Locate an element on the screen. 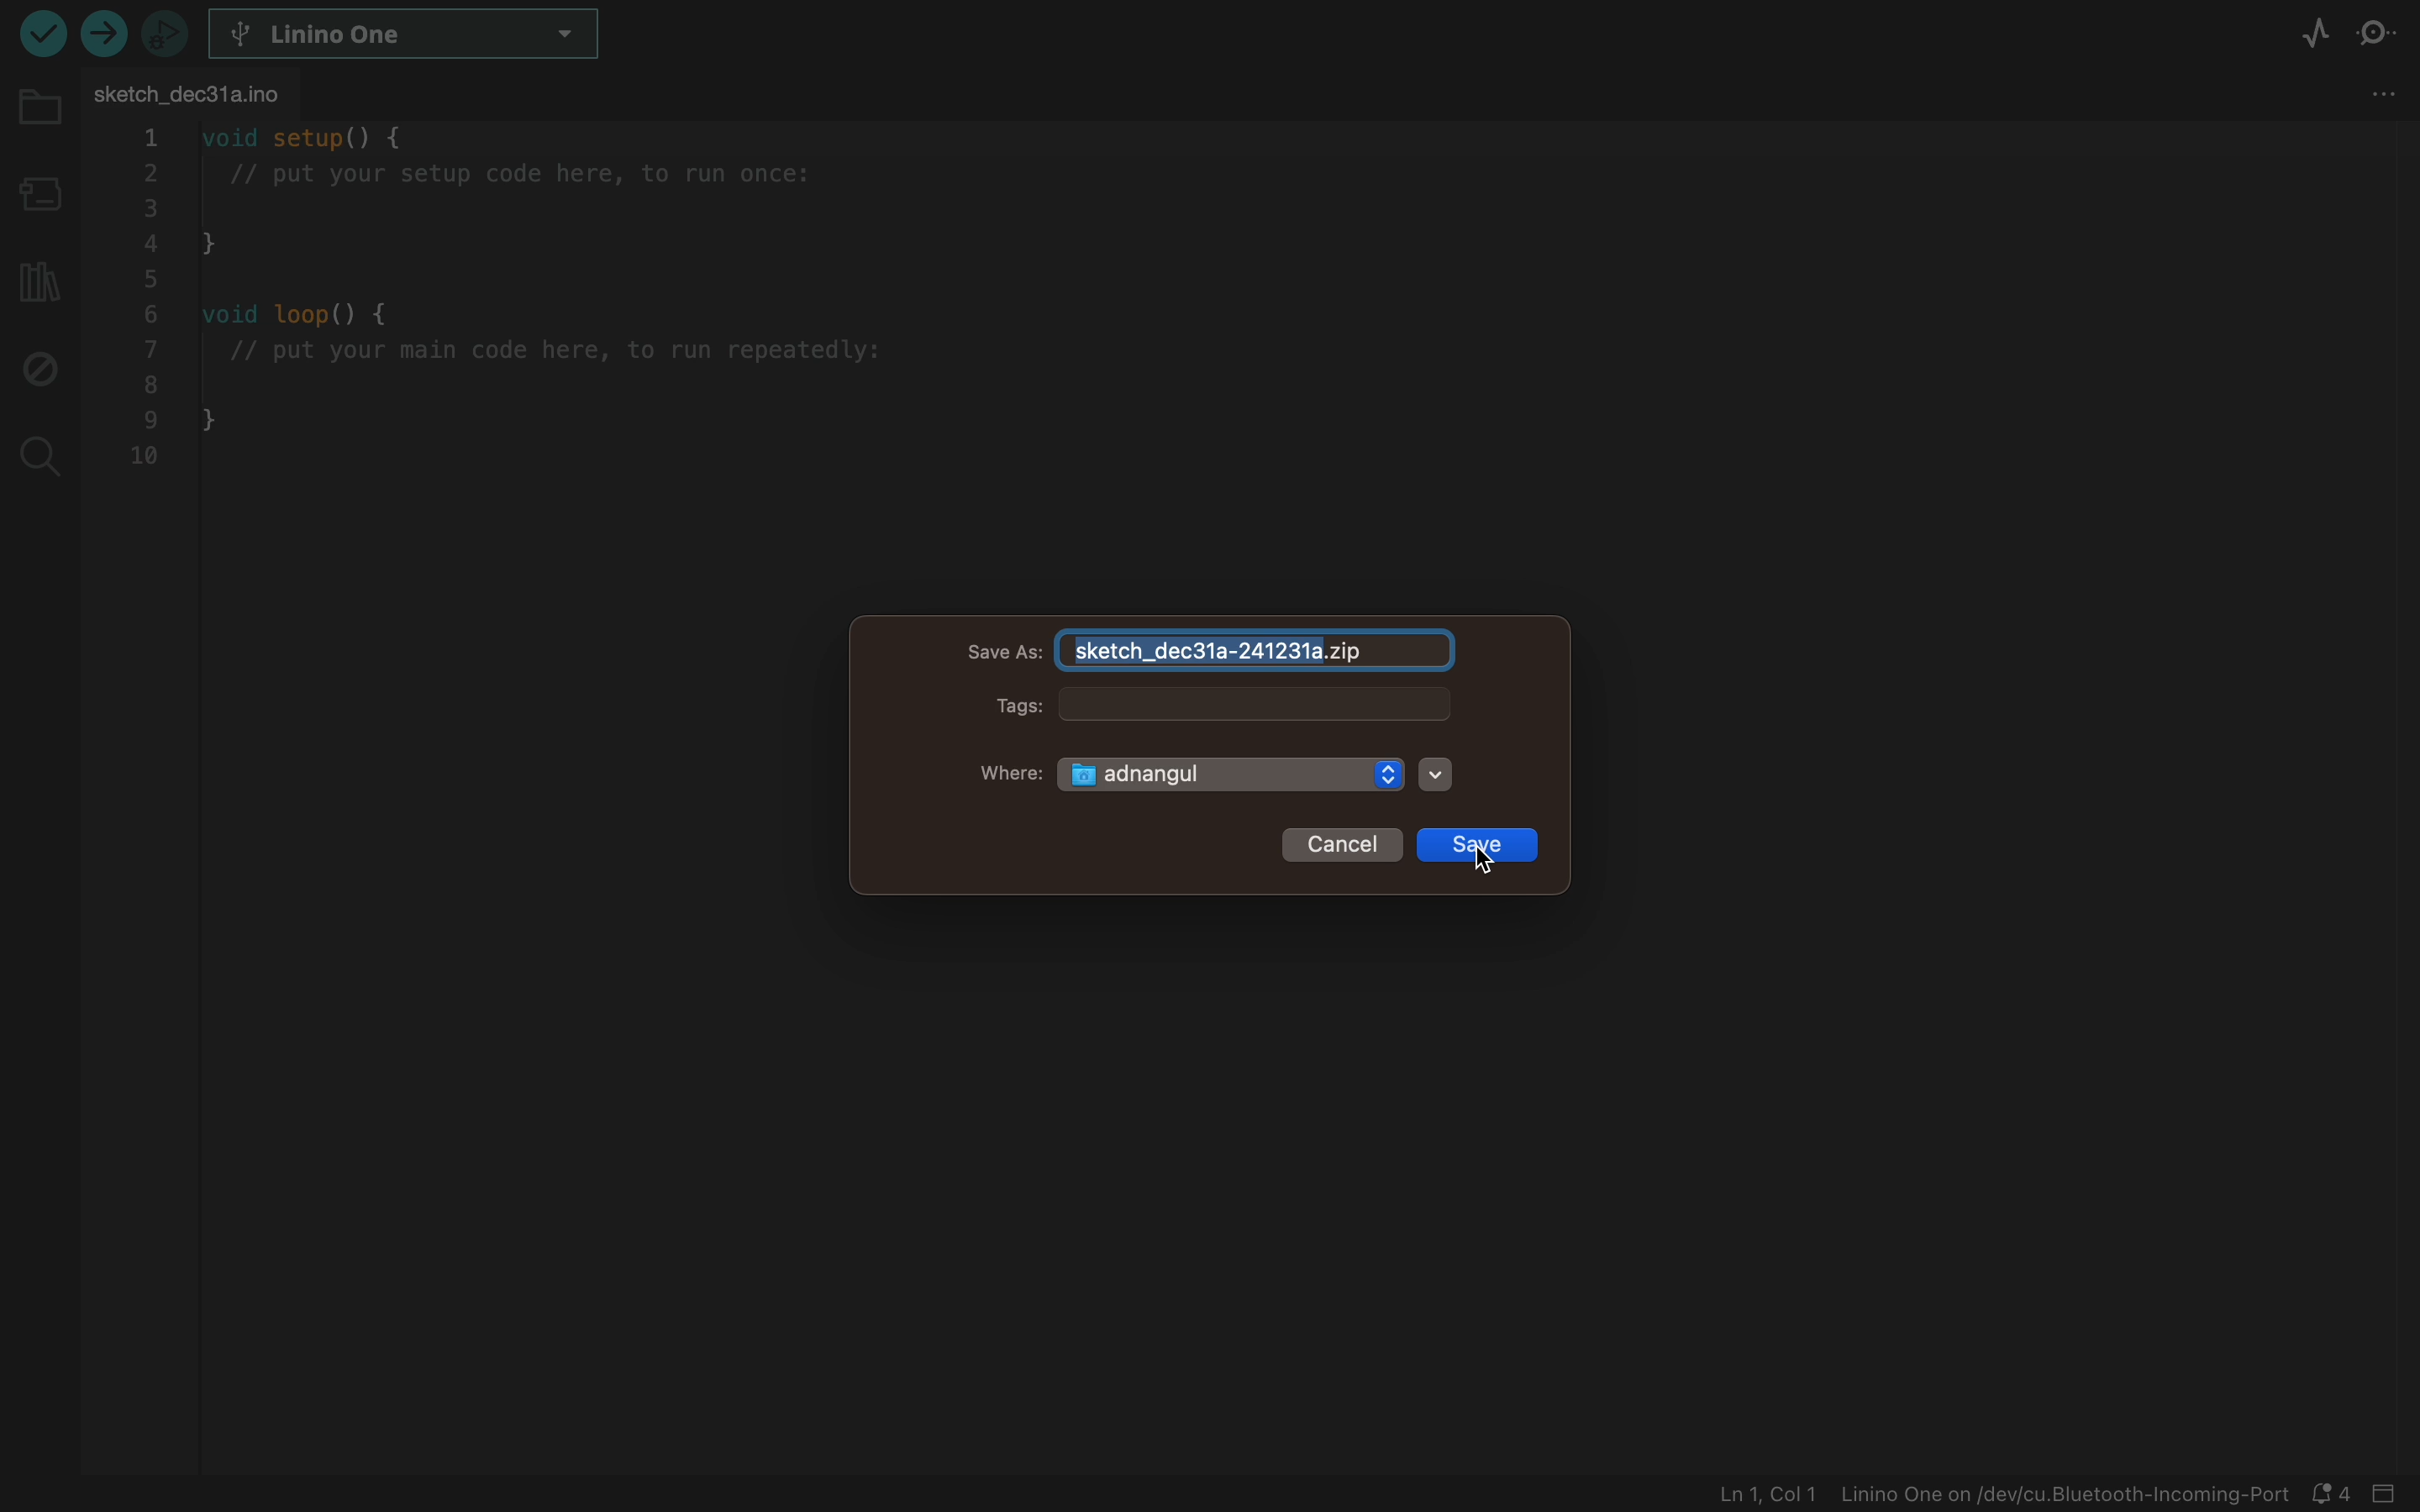 The width and height of the screenshot is (2420, 1512). board manager is located at coordinates (37, 186).